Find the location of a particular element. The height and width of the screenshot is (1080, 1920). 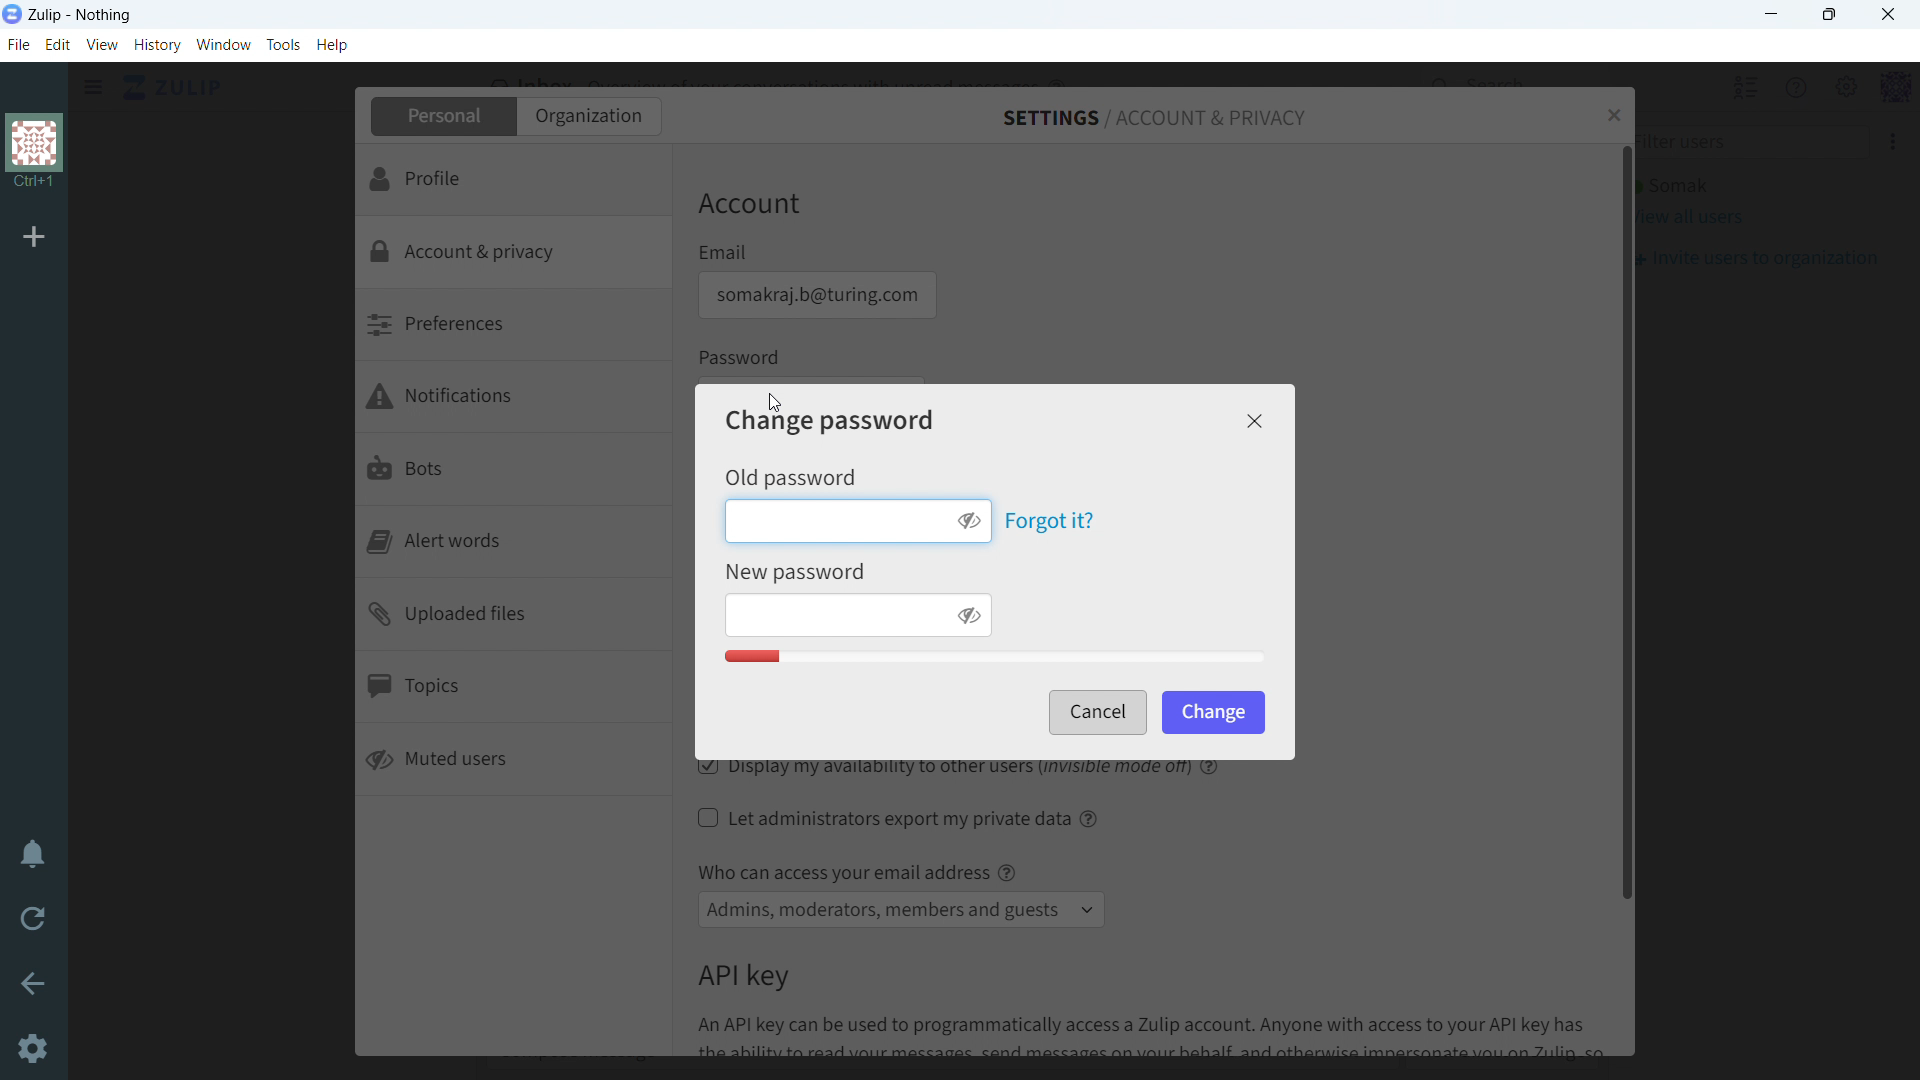

select access to email address is located at coordinates (902, 910).